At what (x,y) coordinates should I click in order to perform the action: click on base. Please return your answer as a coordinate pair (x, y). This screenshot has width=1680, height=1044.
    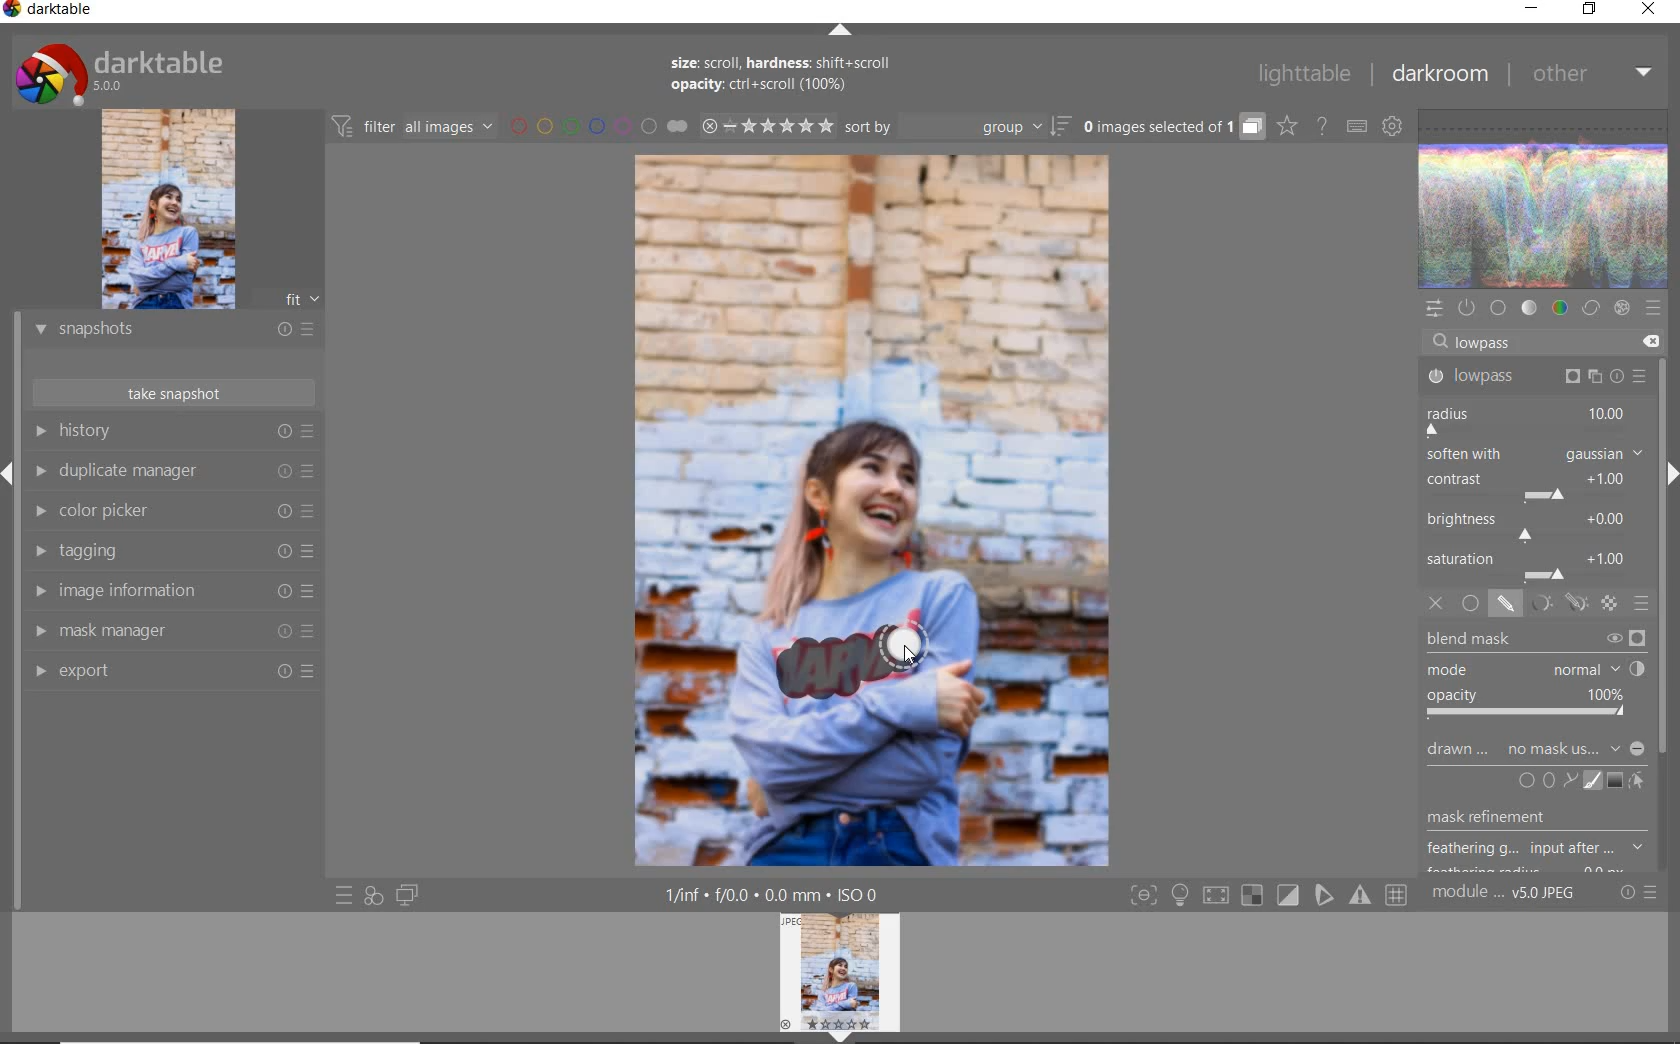
    Looking at the image, I should click on (1498, 308).